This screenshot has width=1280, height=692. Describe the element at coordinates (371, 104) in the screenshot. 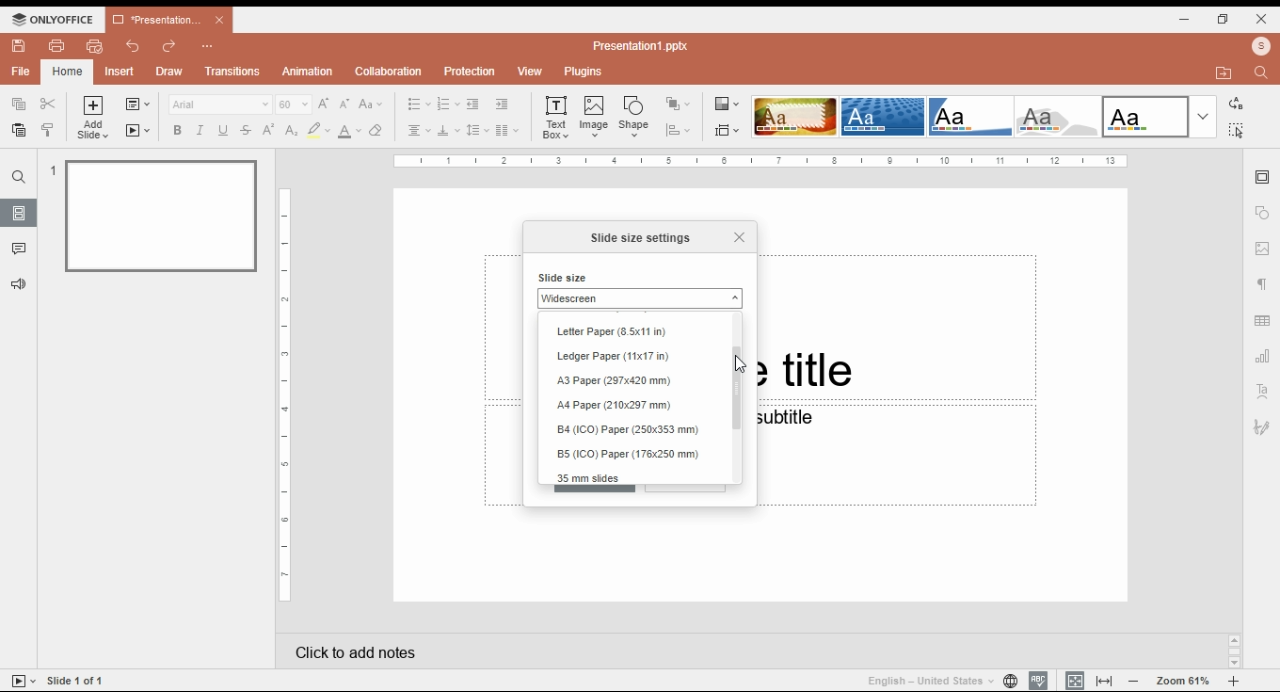

I see `change case` at that location.